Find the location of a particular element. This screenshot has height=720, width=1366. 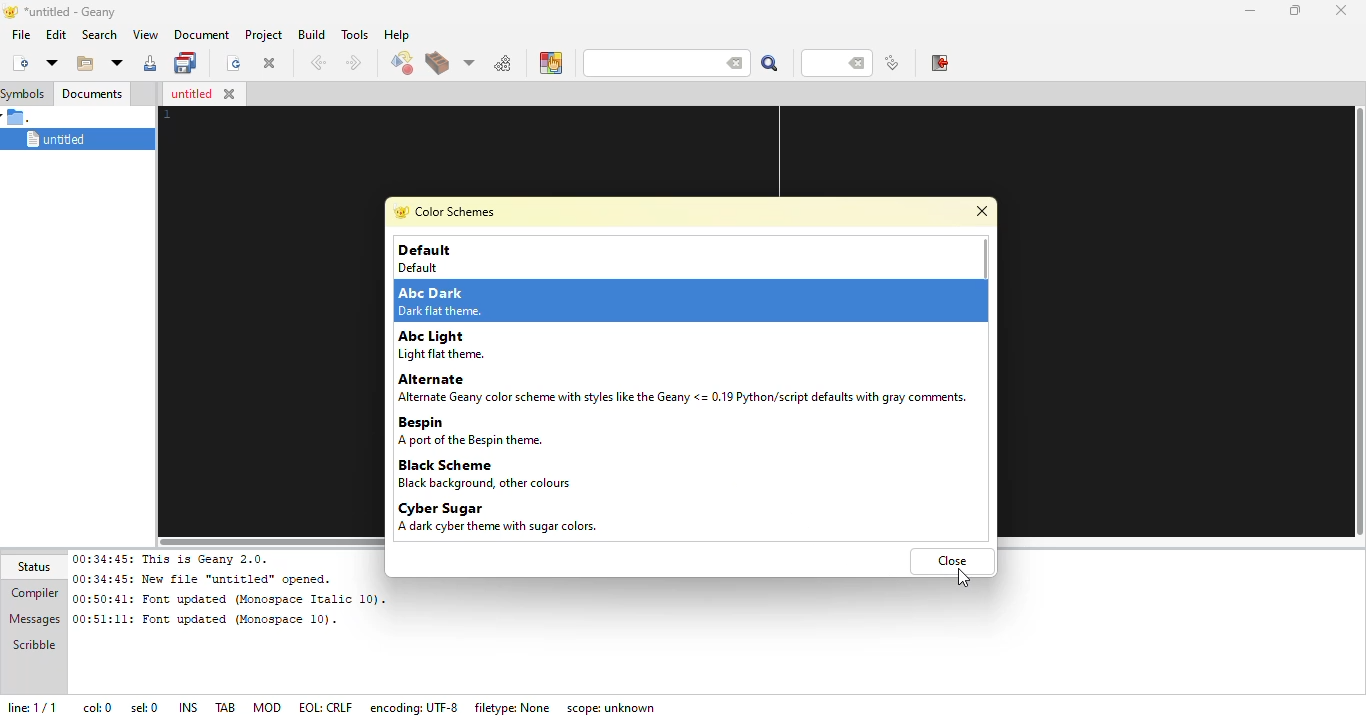

scribble is located at coordinates (31, 647).